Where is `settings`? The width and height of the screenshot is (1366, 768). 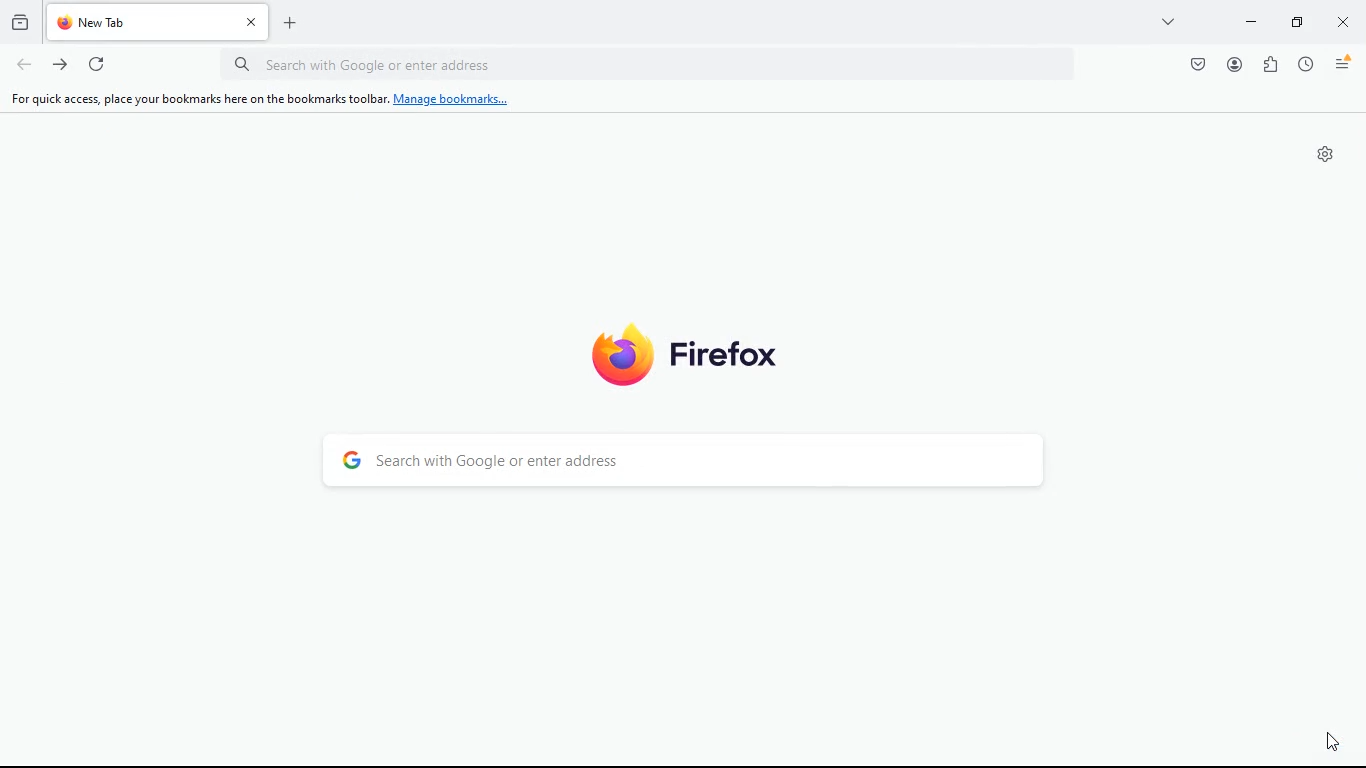
settings is located at coordinates (1326, 154).